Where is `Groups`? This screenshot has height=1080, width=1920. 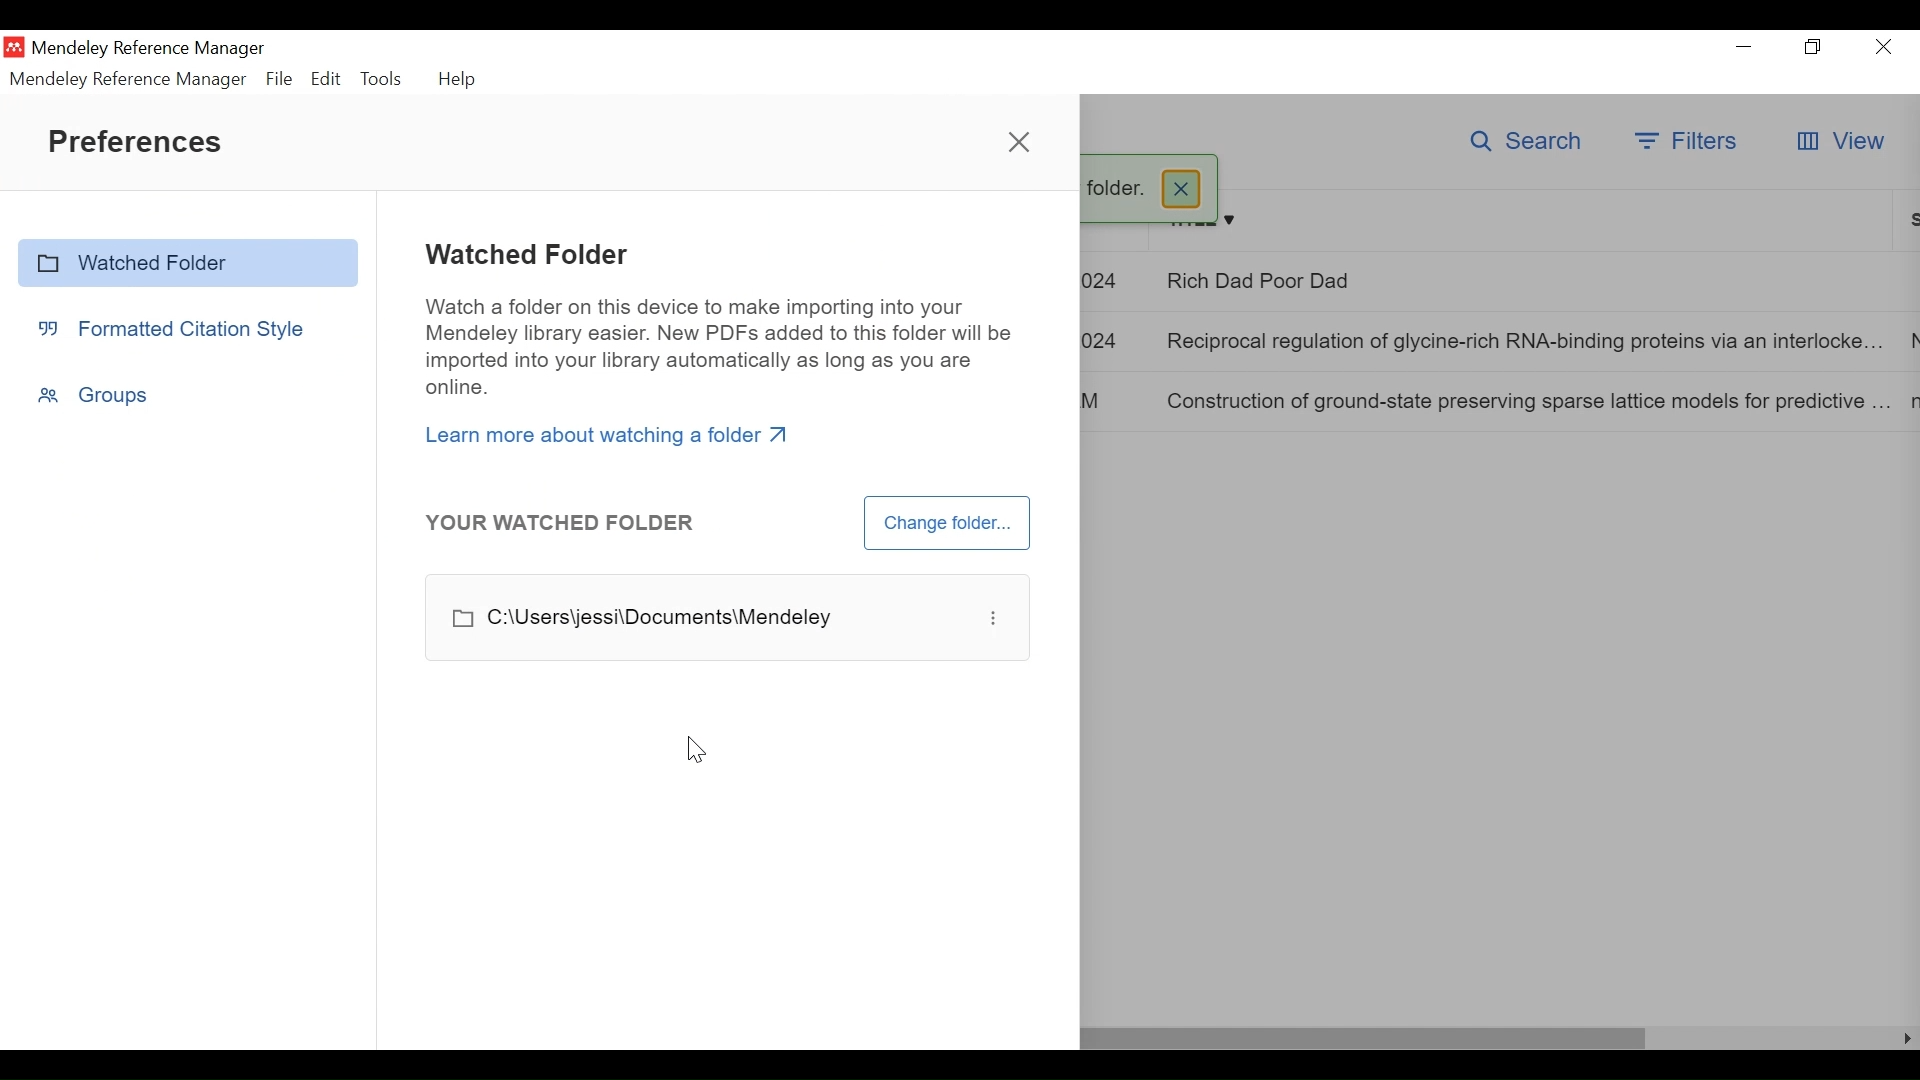
Groups is located at coordinates (106, 395).